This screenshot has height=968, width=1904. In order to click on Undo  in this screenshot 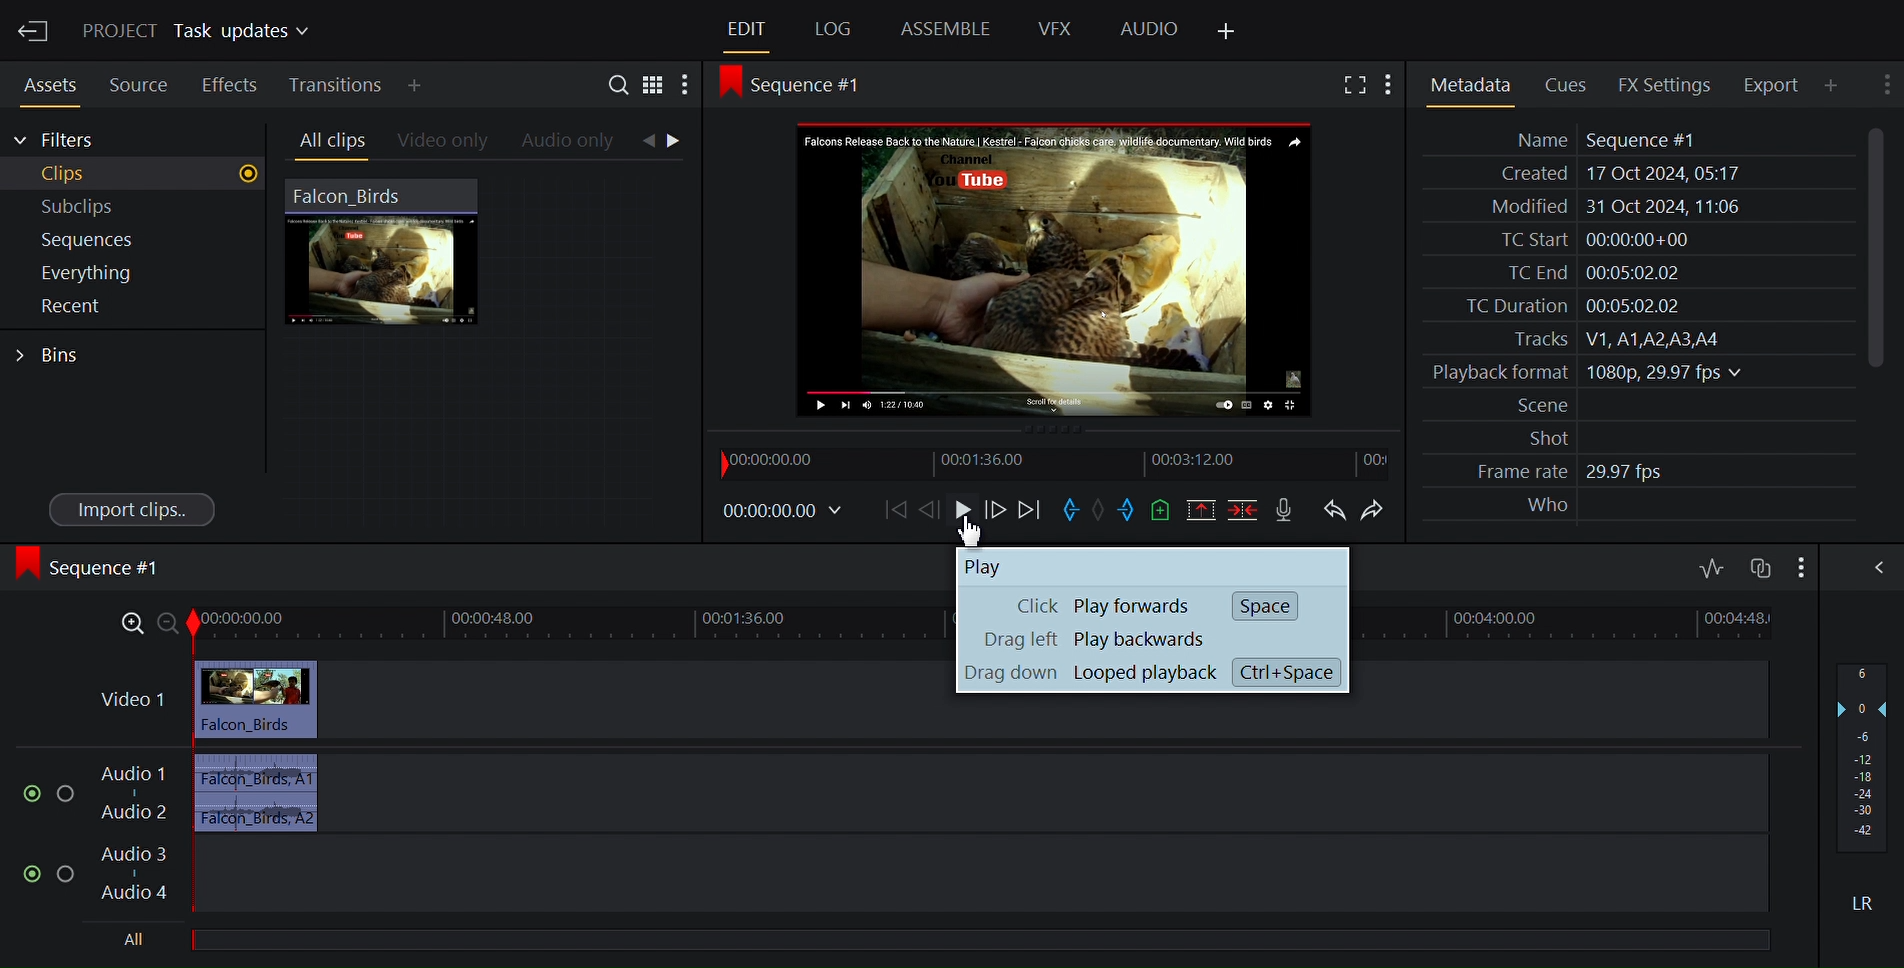, I will do `click(1335, 508)`.